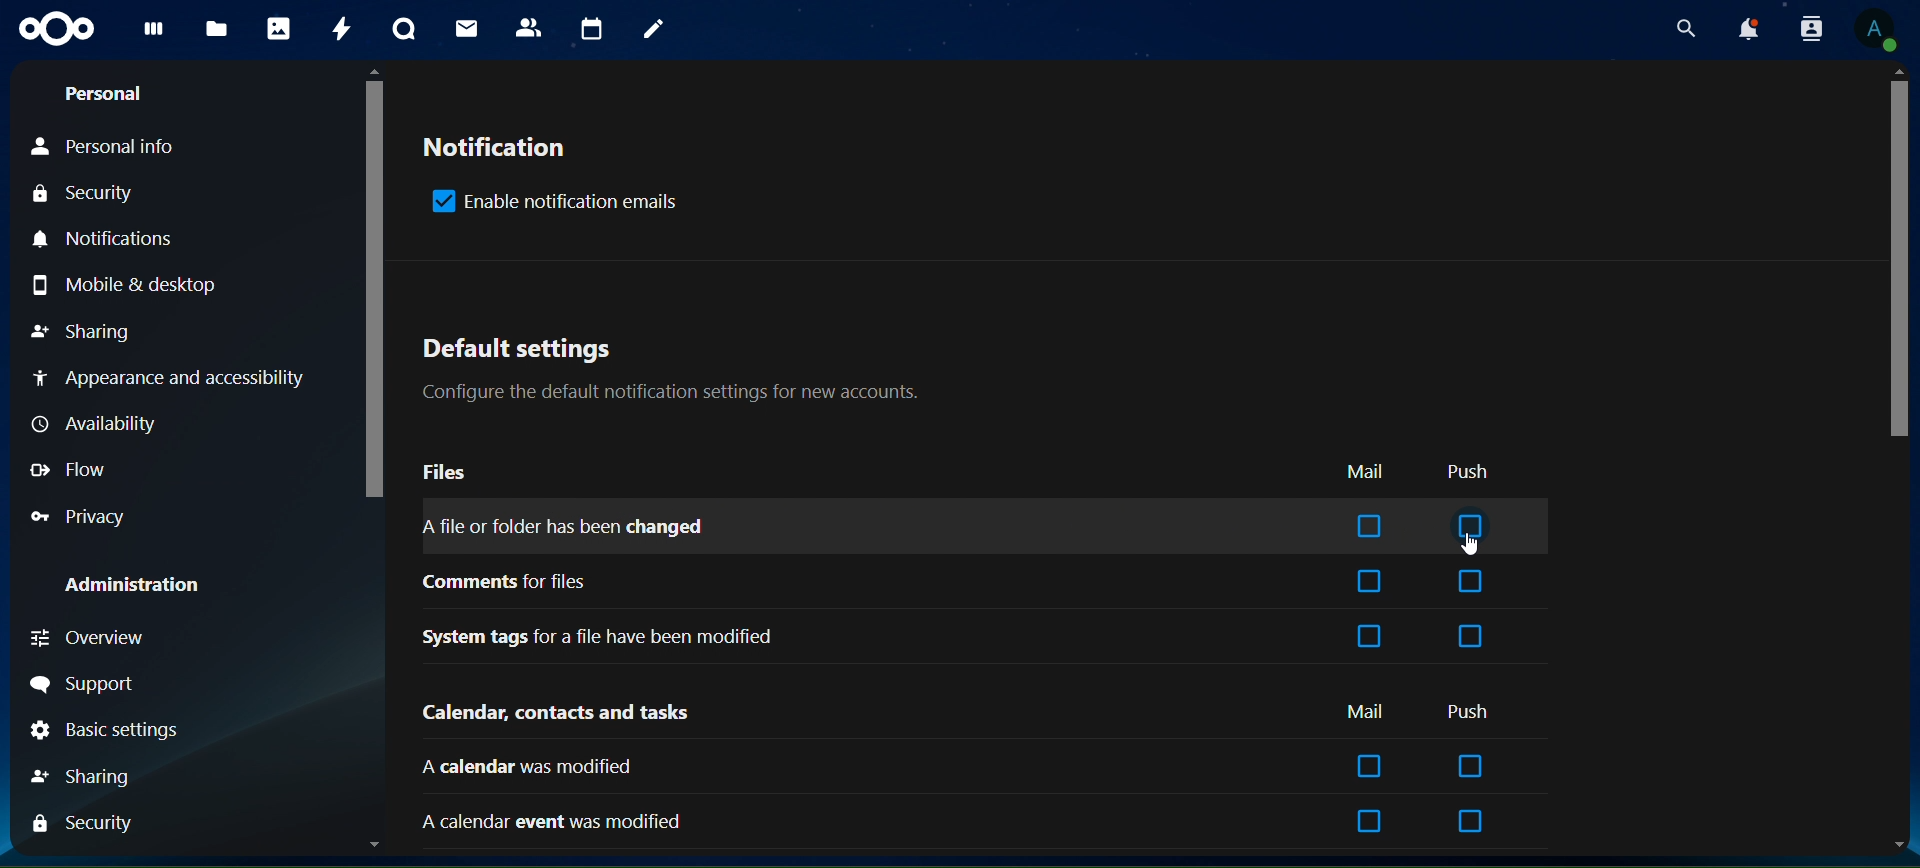 Image resolution: width=1920 pixels, height=868 pixels. Describe the element at coordinates (1744, 29) in the screenshot. I see `notifications` at that location.